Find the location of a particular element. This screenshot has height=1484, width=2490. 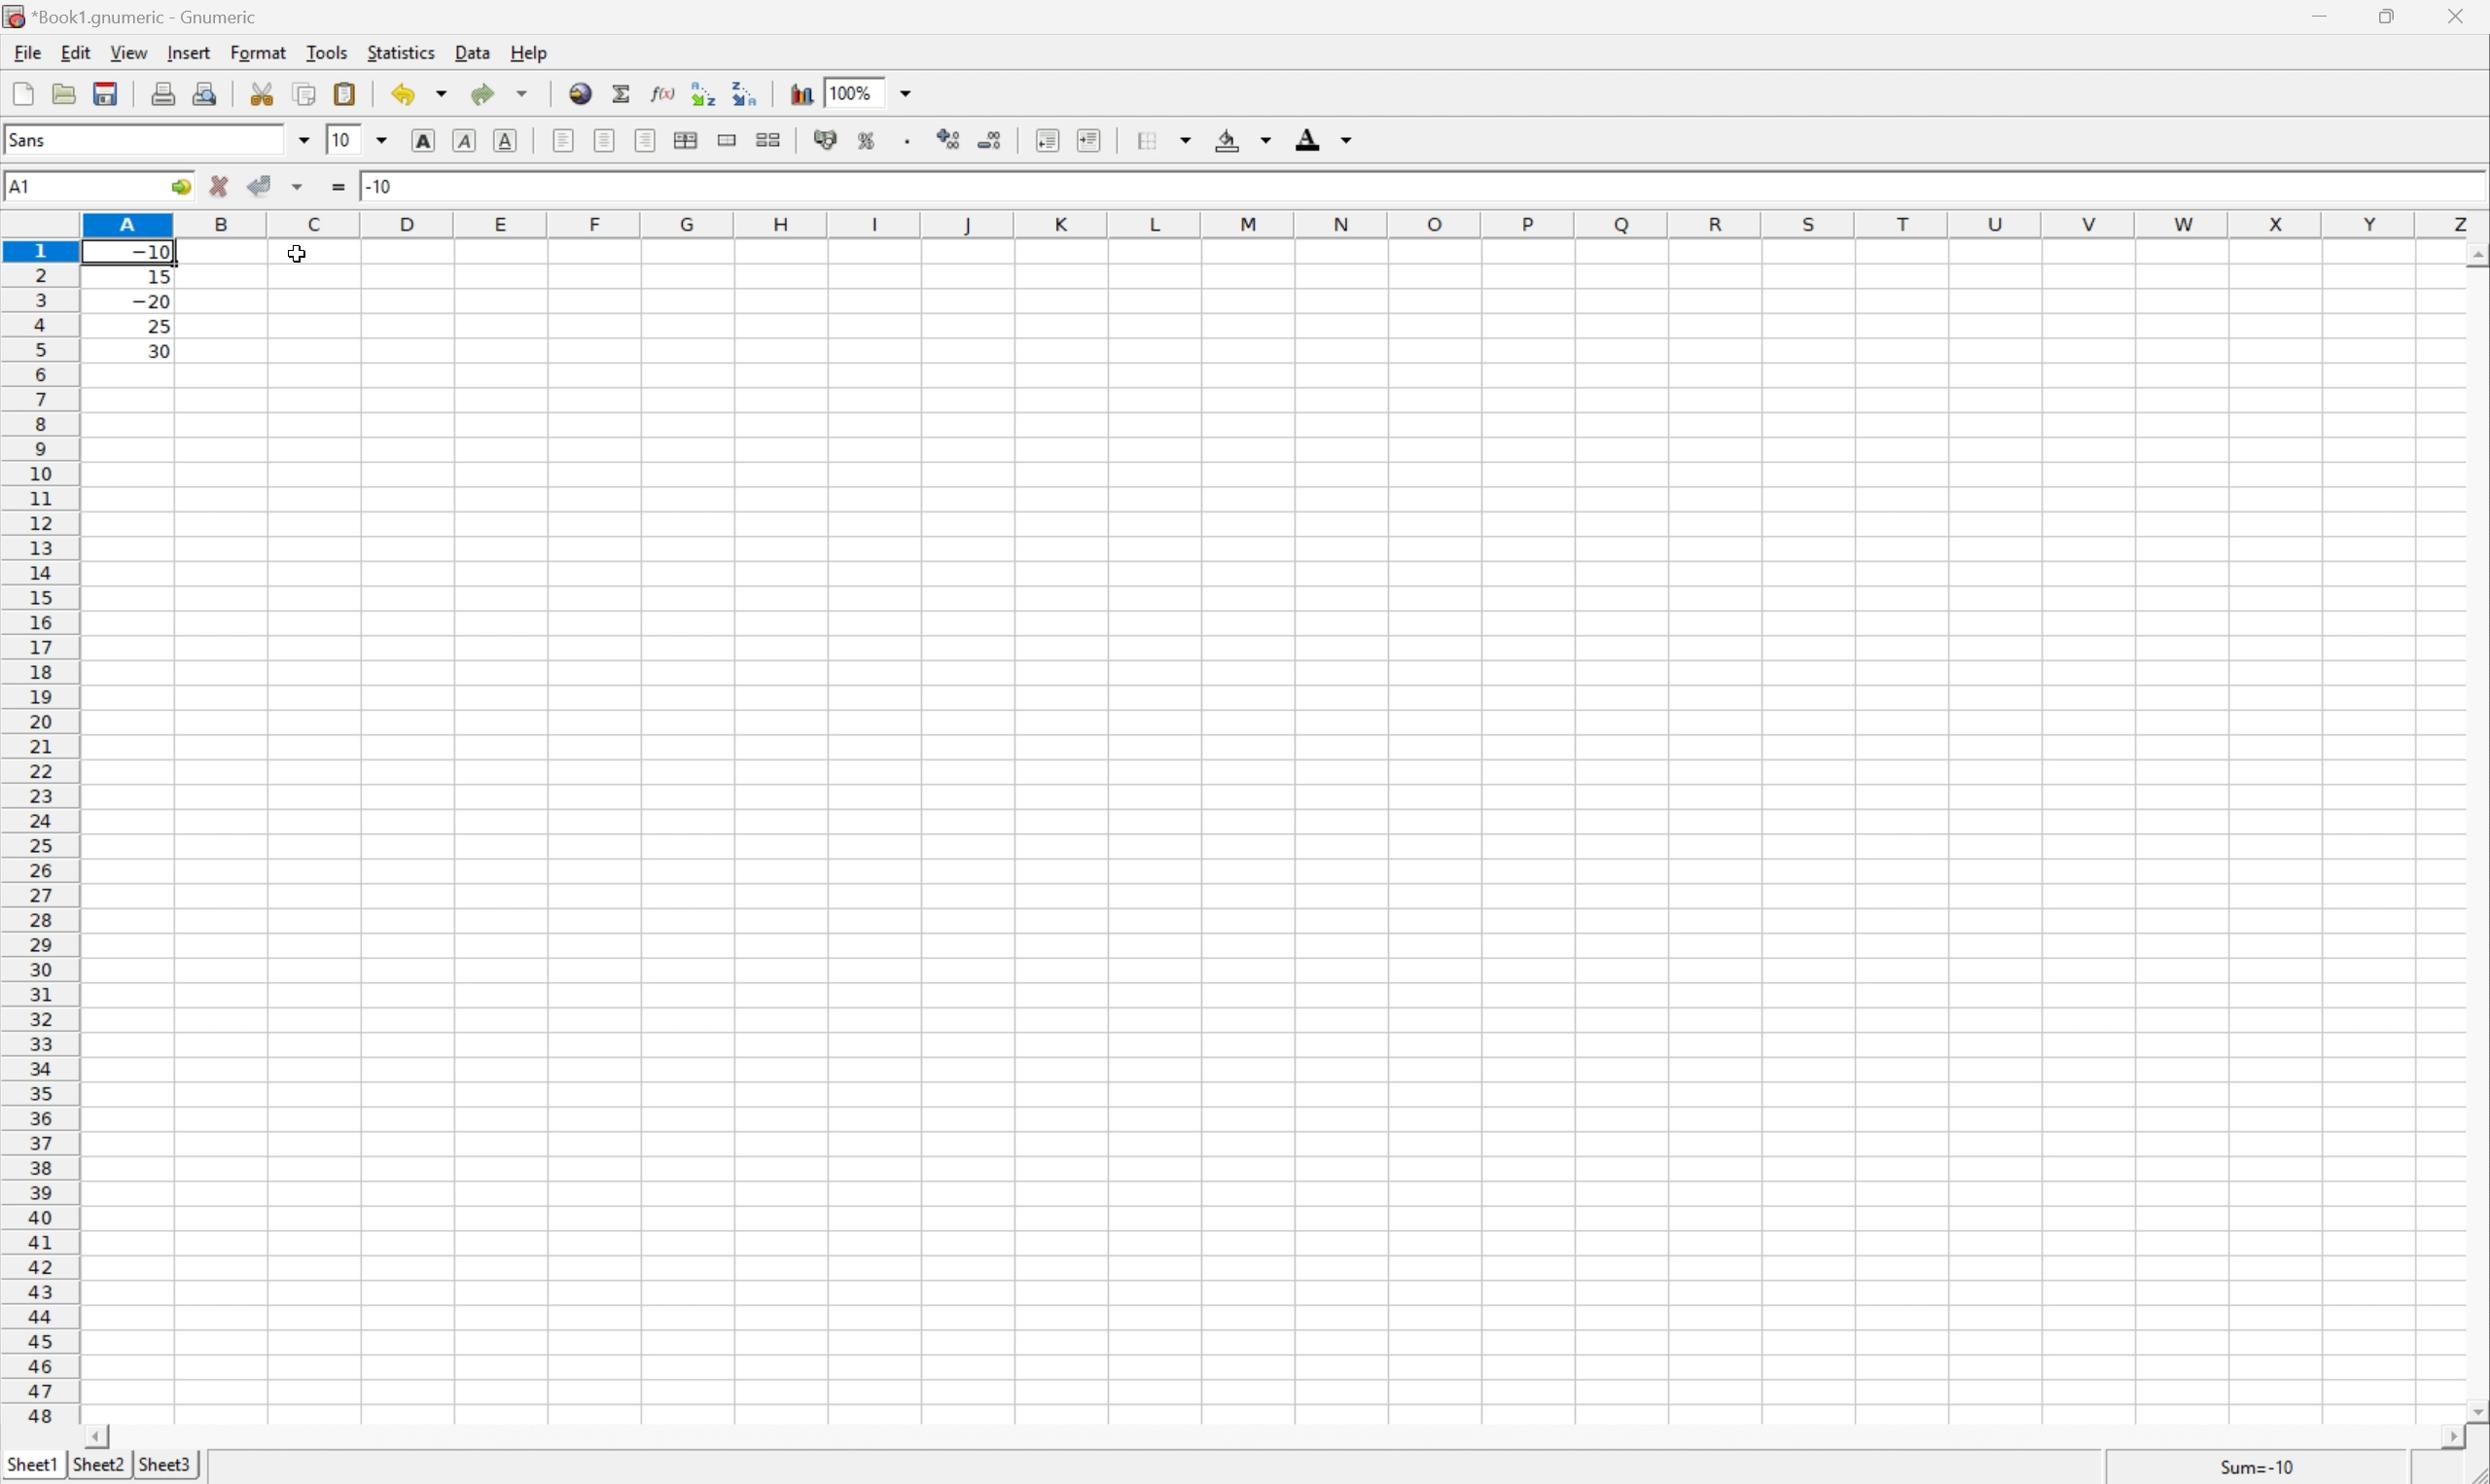

Accept change in multiple cells is located at coordinates (302, 187).